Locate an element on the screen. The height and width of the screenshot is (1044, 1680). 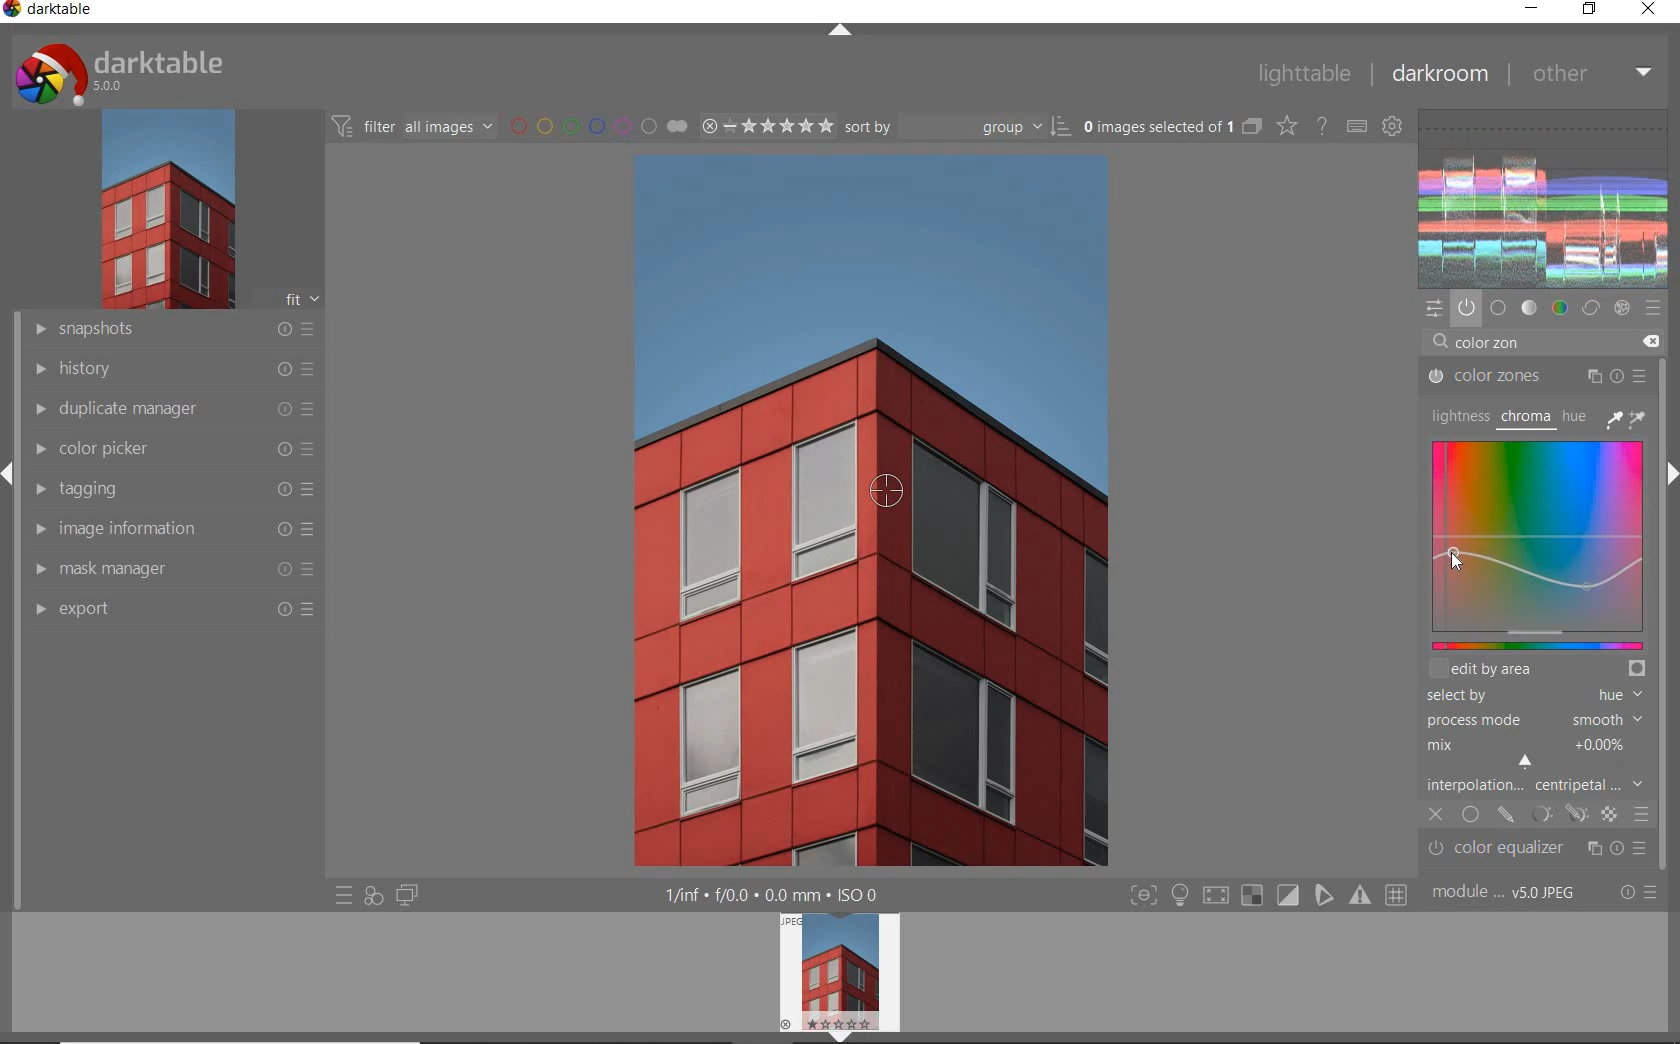
correct is located at coordinates (1591, 309).